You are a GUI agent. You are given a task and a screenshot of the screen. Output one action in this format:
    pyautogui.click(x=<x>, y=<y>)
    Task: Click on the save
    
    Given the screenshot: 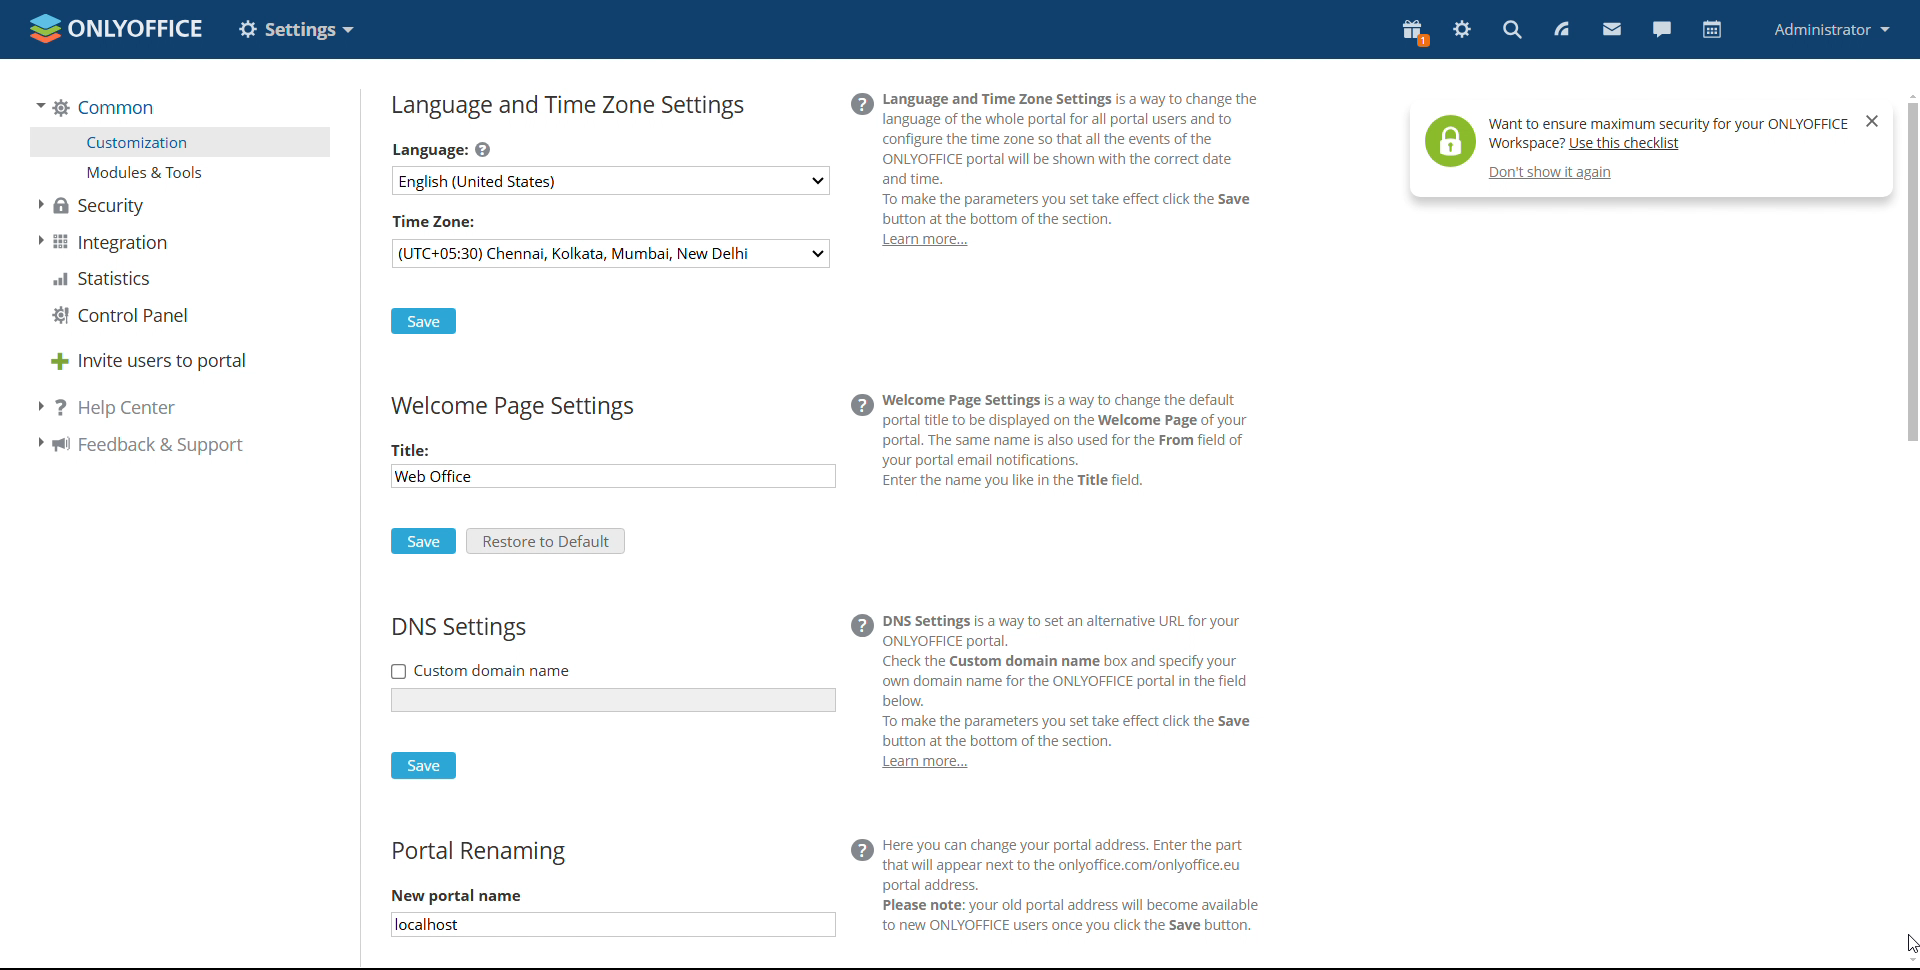 What is the action you would take?
    pyautogui.click(x=423, y=541)
    